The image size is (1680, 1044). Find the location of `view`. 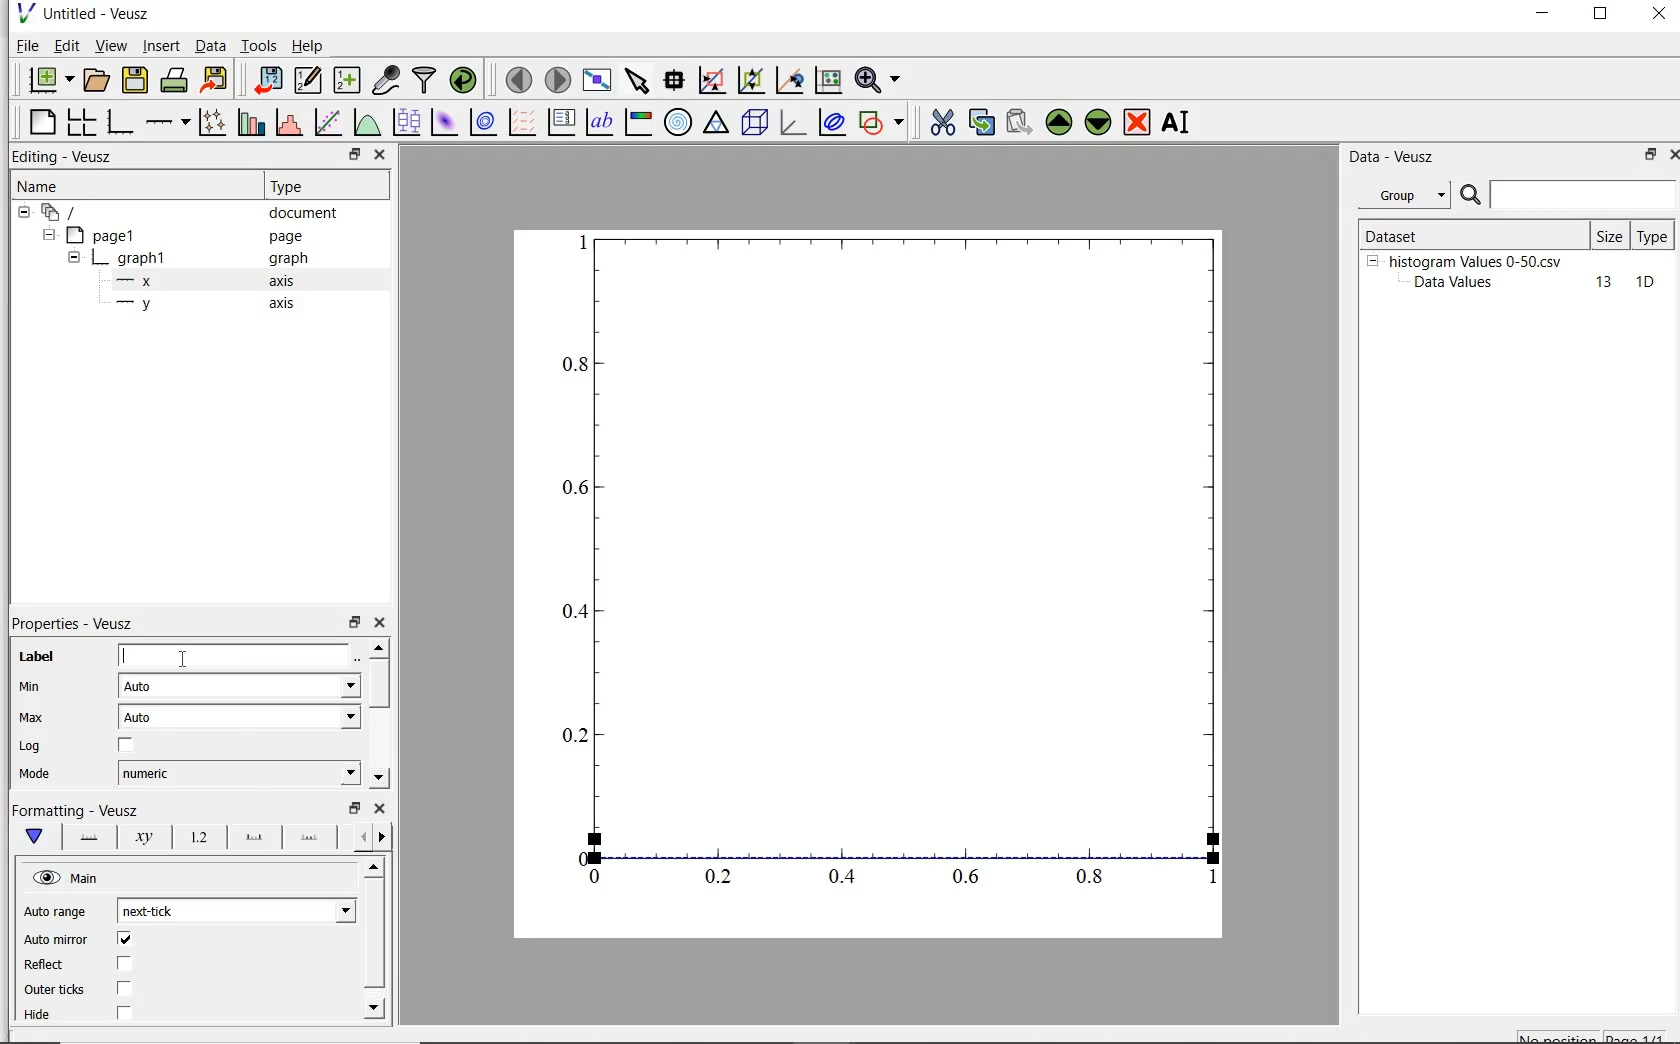

view is located at coordinates (114, 45).